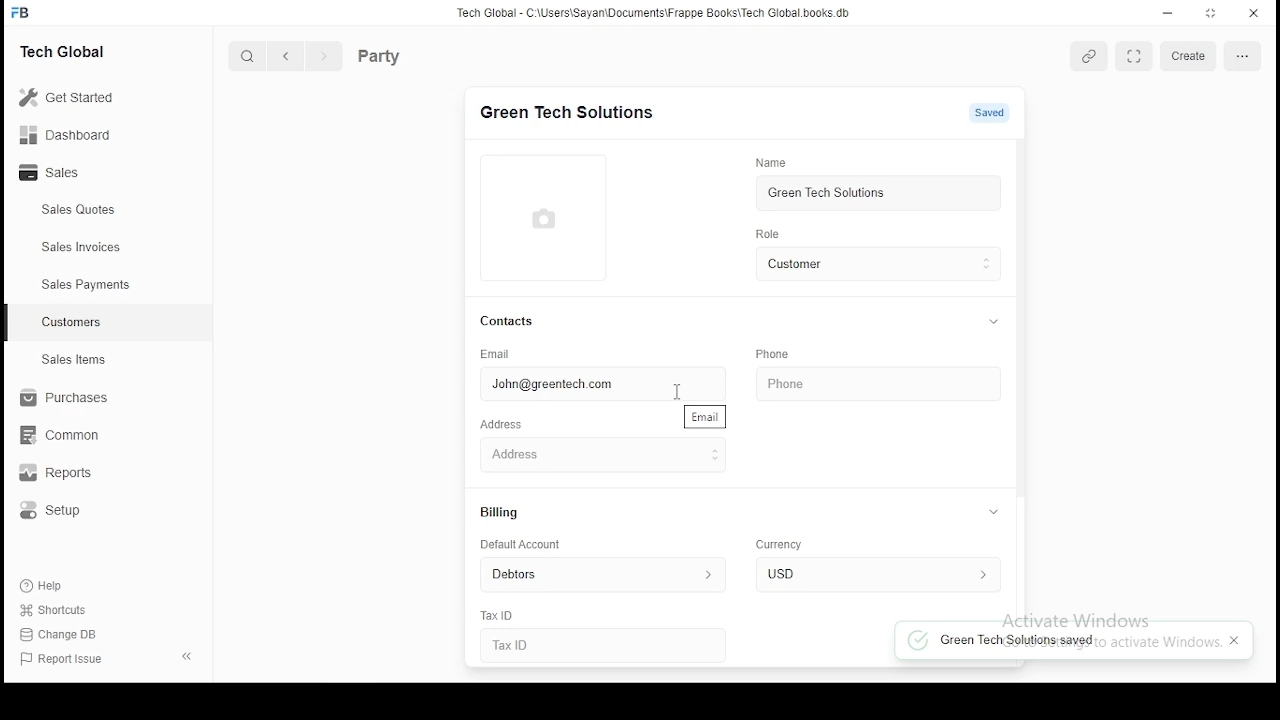  Describe the element at coordinates (1169, 13) in the screenshot. I see `minimize` at that location.